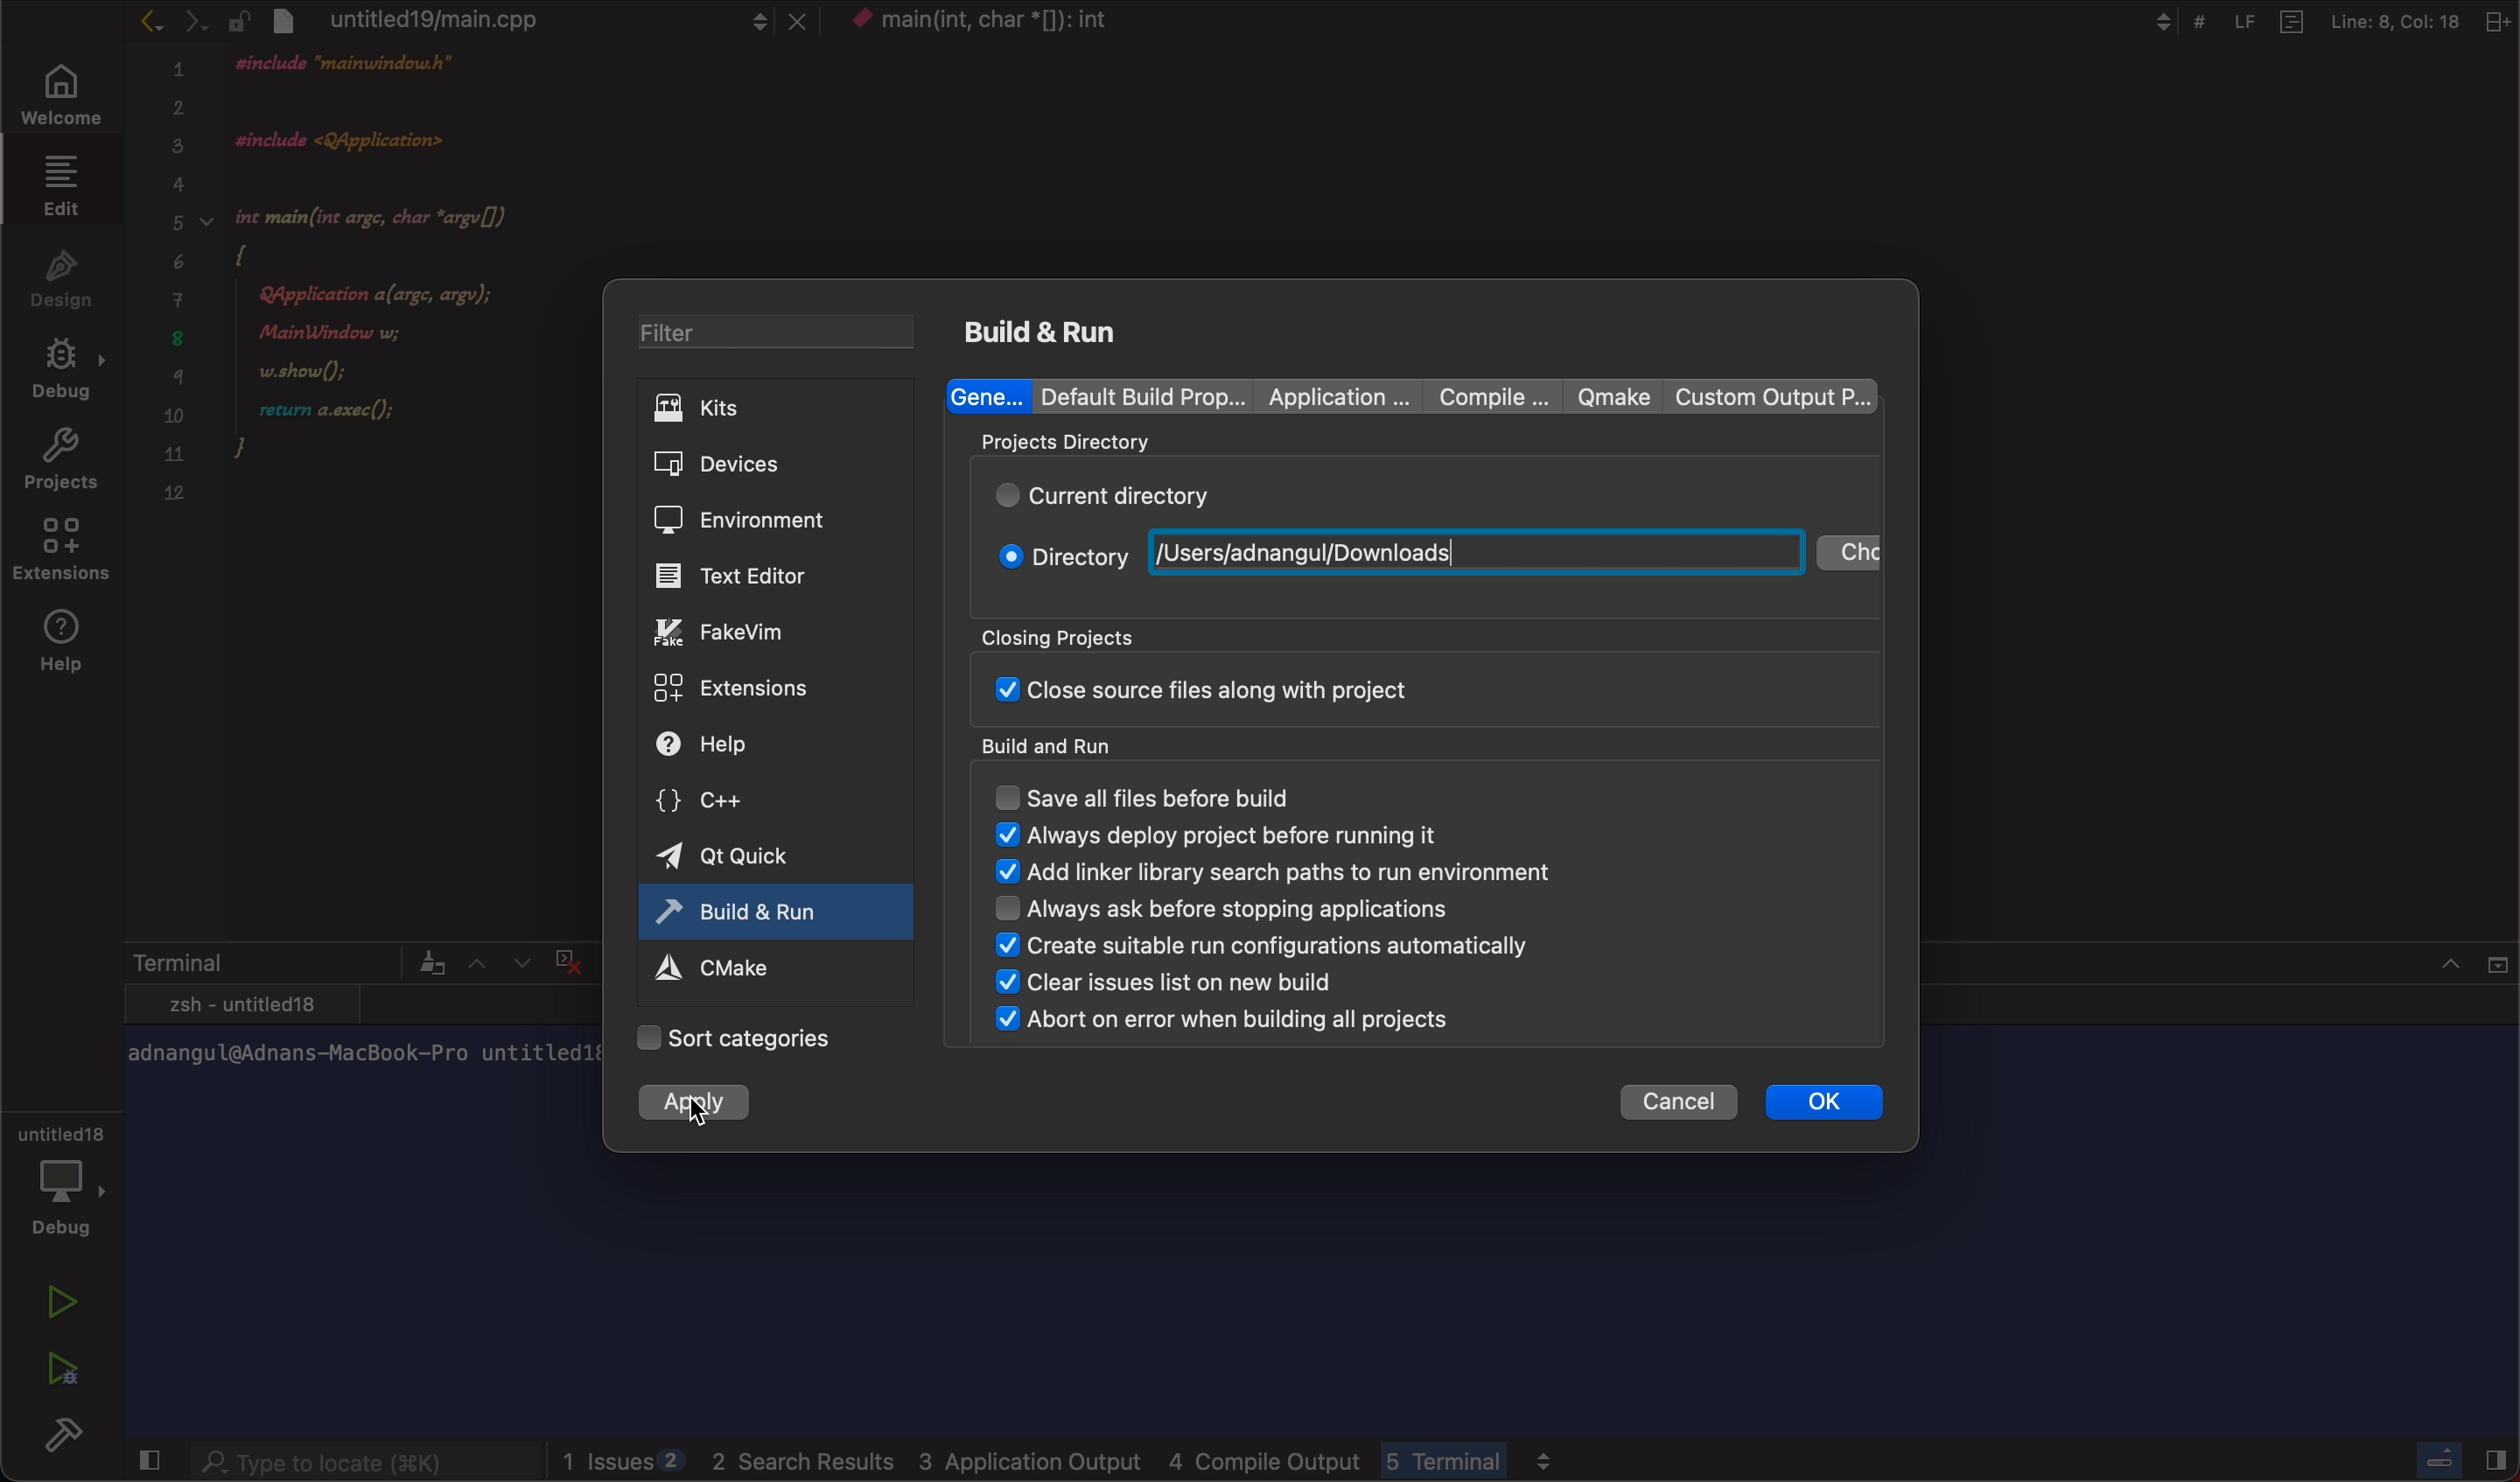 The image size is (2520, 1482). Describe the element at coordinates (68, 1179) in the screenshot. I see `debug` at that location.